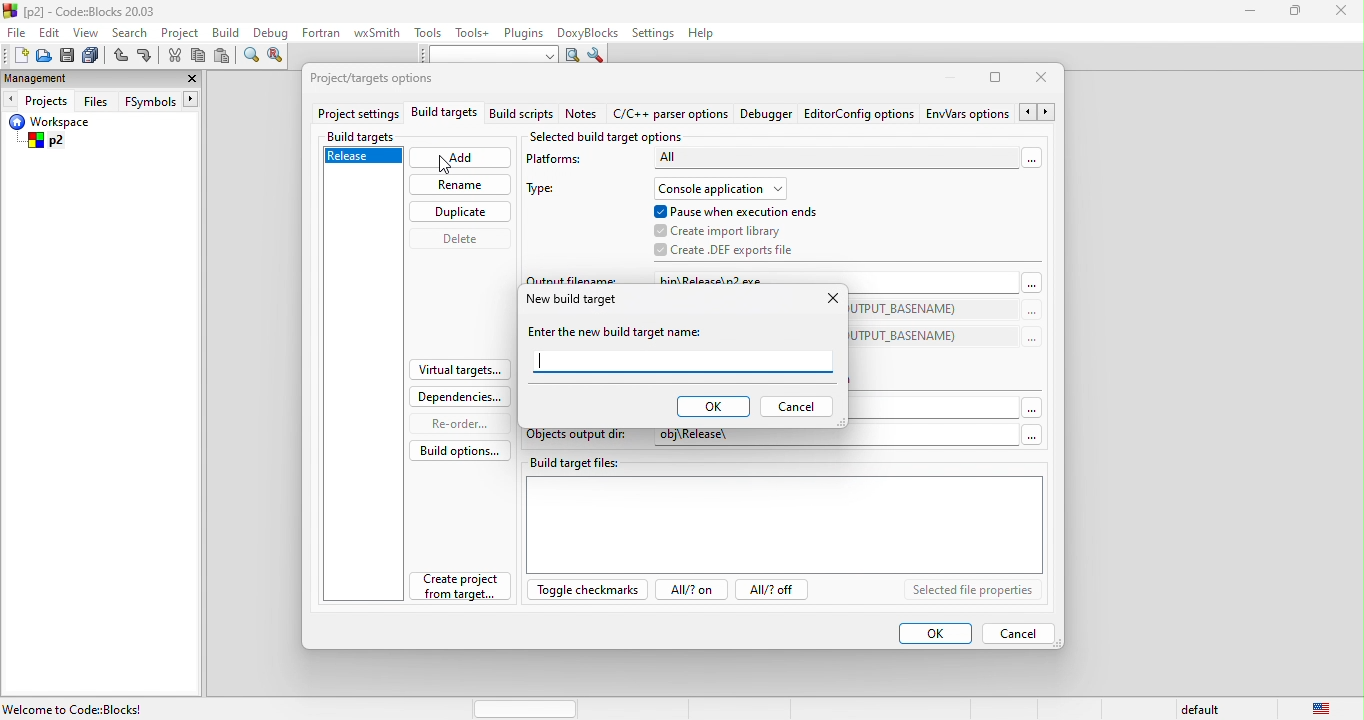 The height and width of the screenshot is (720, 1364). I want to click on fsymbols, so click(166, 100).